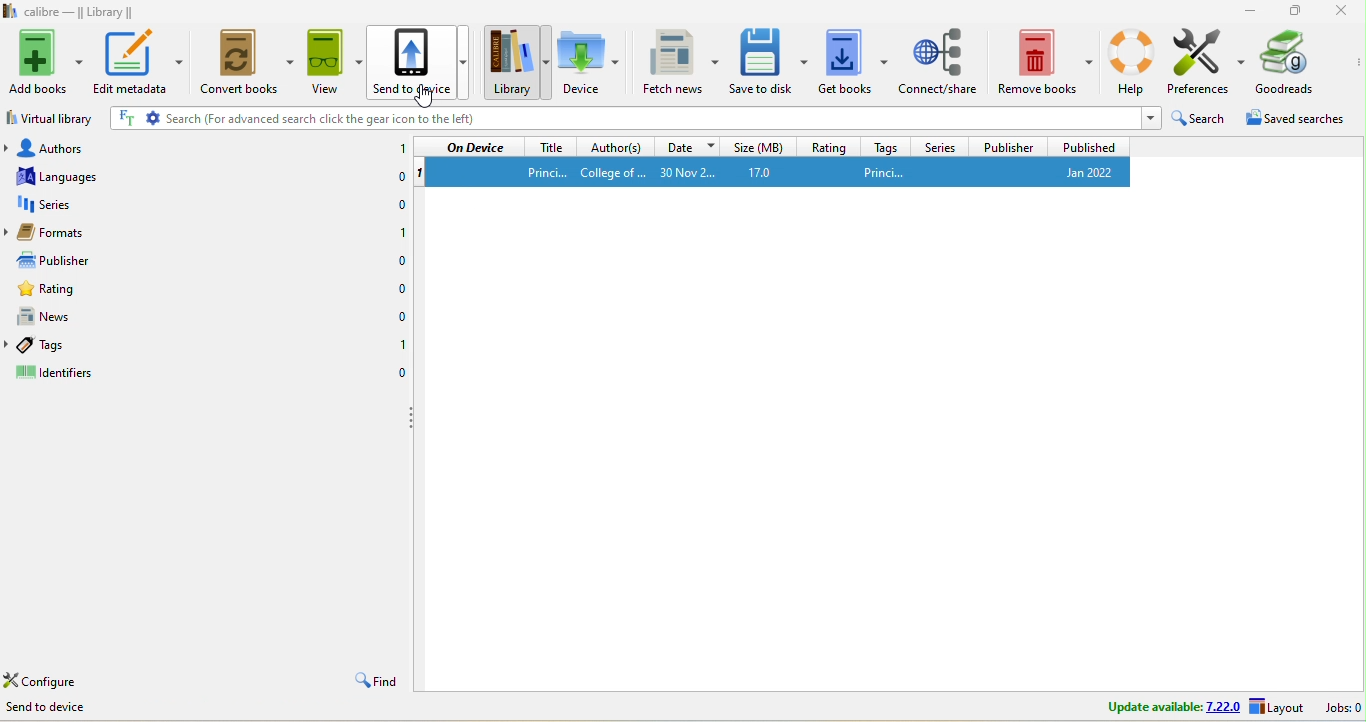  What do you see at coordinates (635, 119) in the screenshot?
I see `search` at bounding box center [635, 119].